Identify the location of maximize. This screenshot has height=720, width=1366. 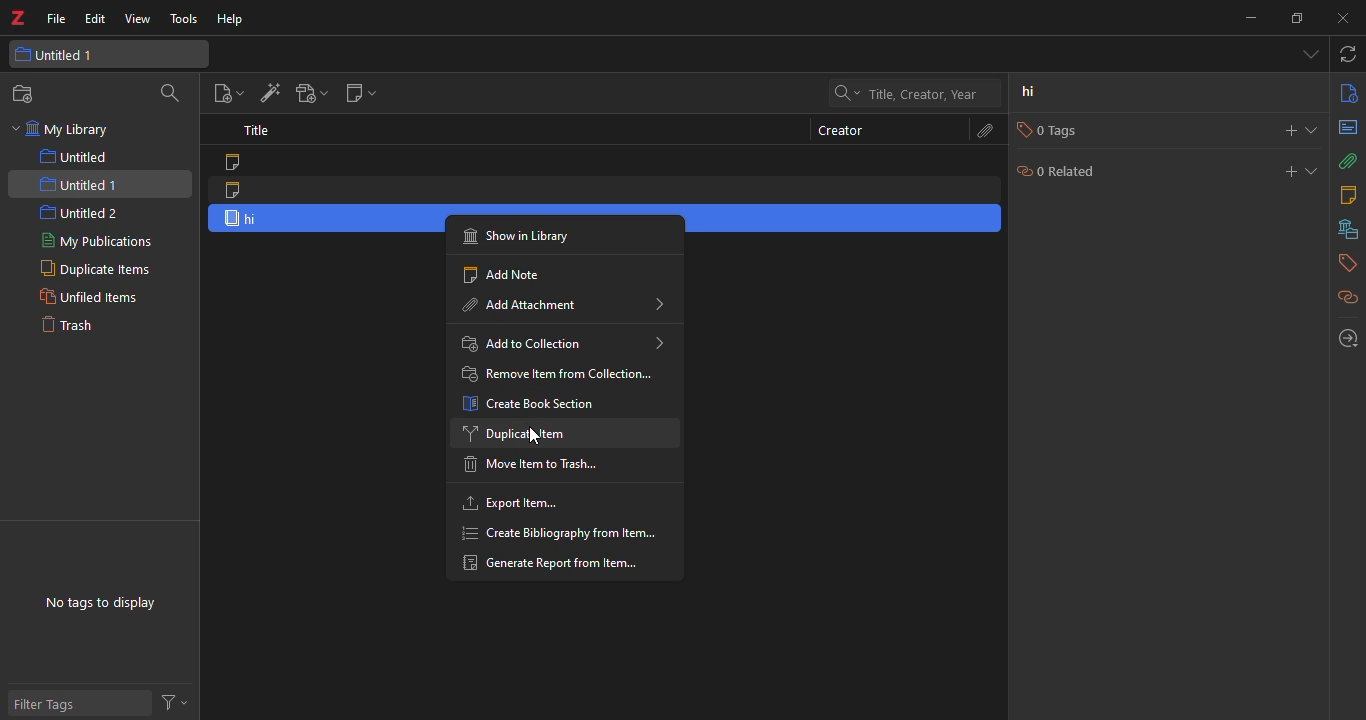
(1295, 18).